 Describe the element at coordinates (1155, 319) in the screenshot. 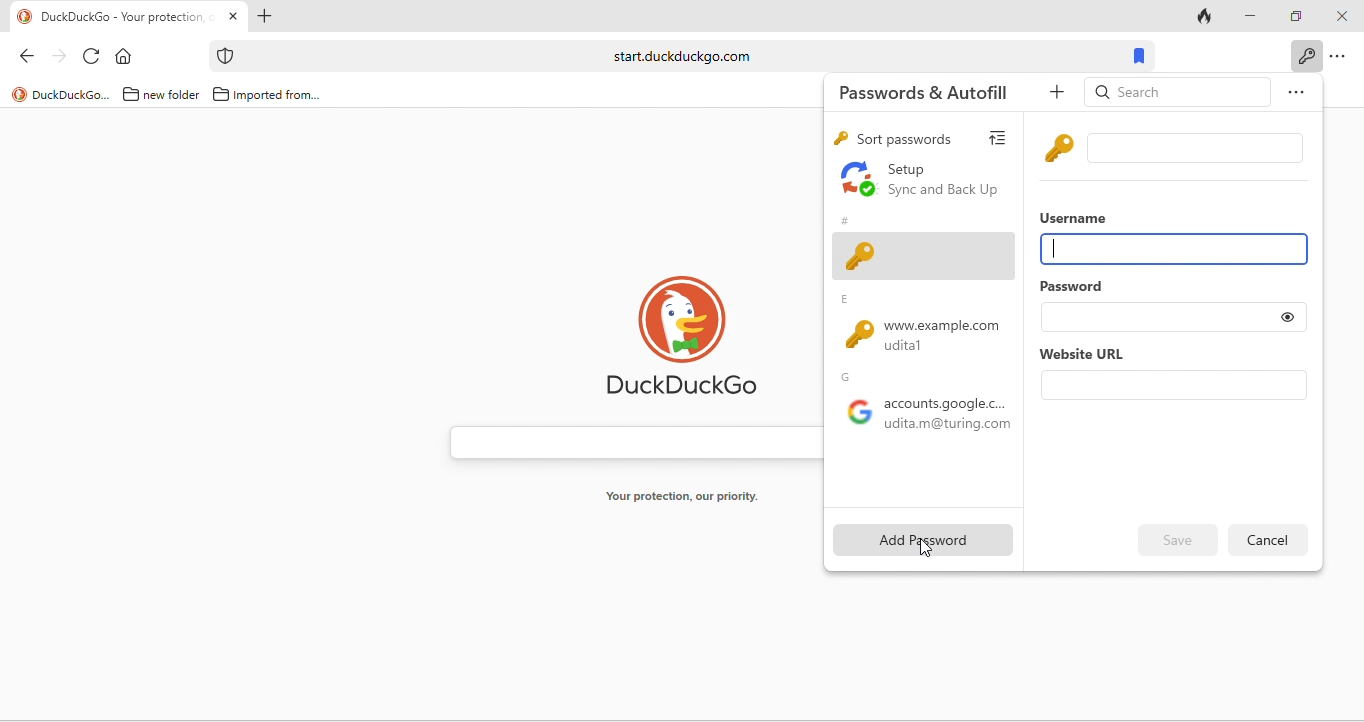

I see `password input box` at that location.